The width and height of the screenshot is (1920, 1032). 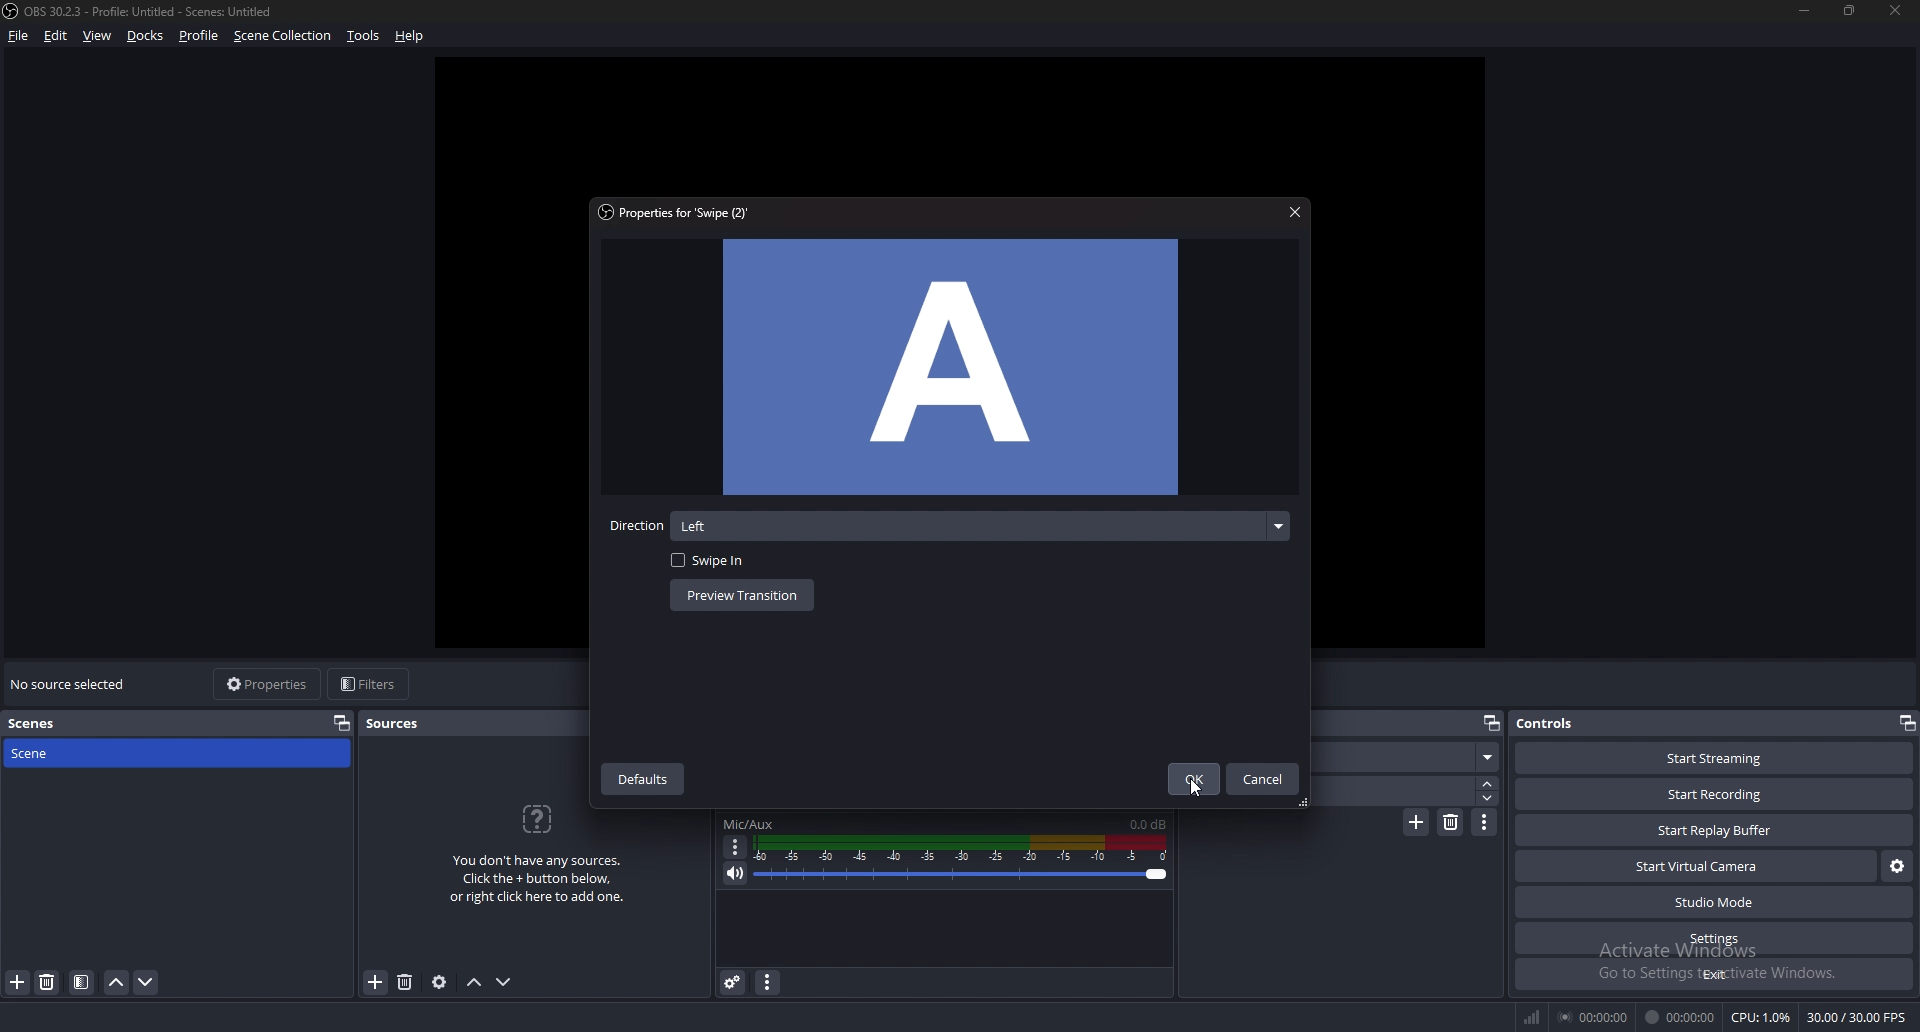 I want to click on 0.0db, so click(x=1147, y=823).